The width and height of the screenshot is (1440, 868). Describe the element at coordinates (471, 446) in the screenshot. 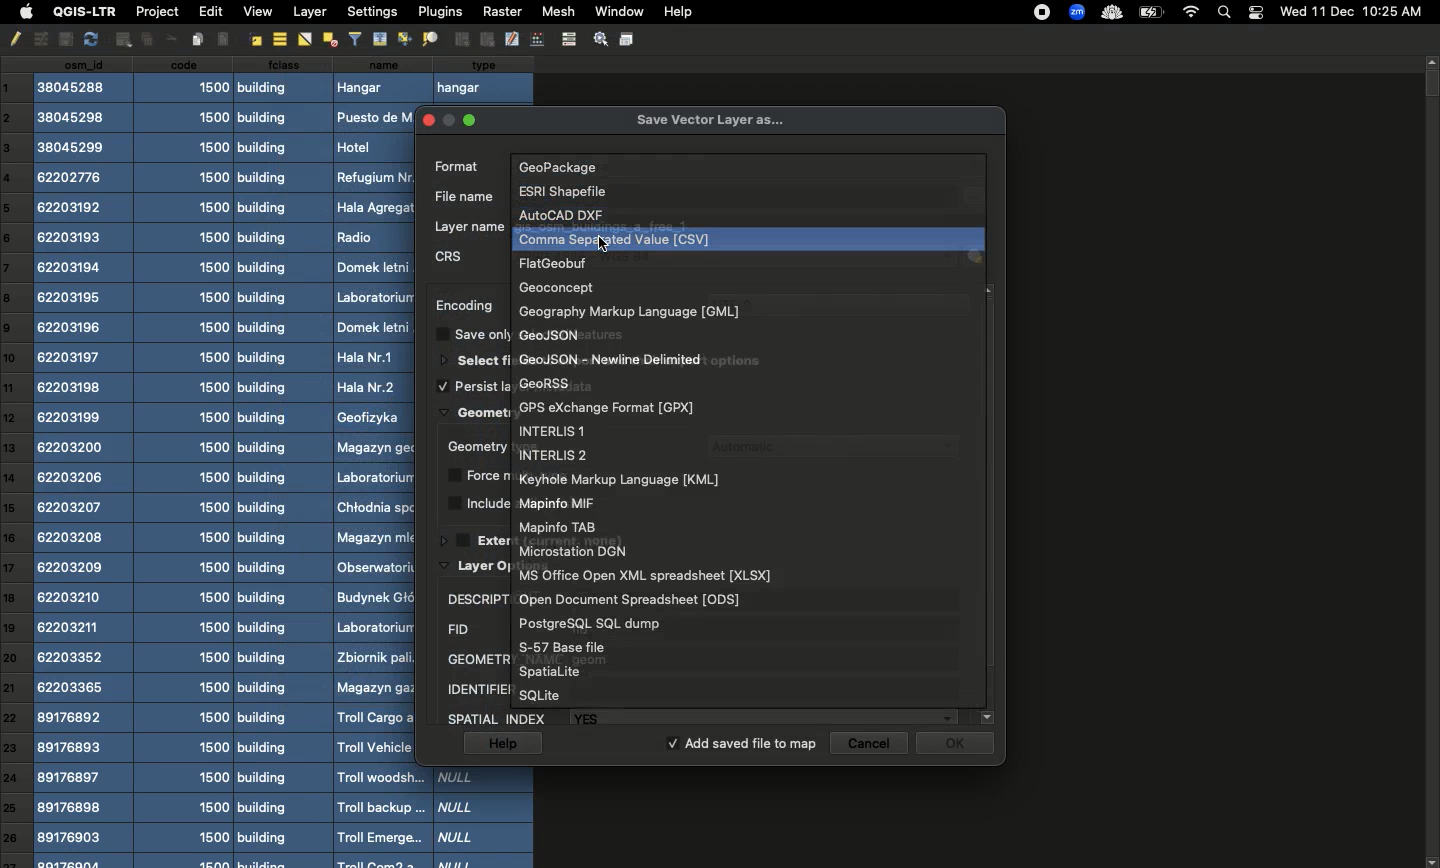

I see `‘Geometry` at that location.